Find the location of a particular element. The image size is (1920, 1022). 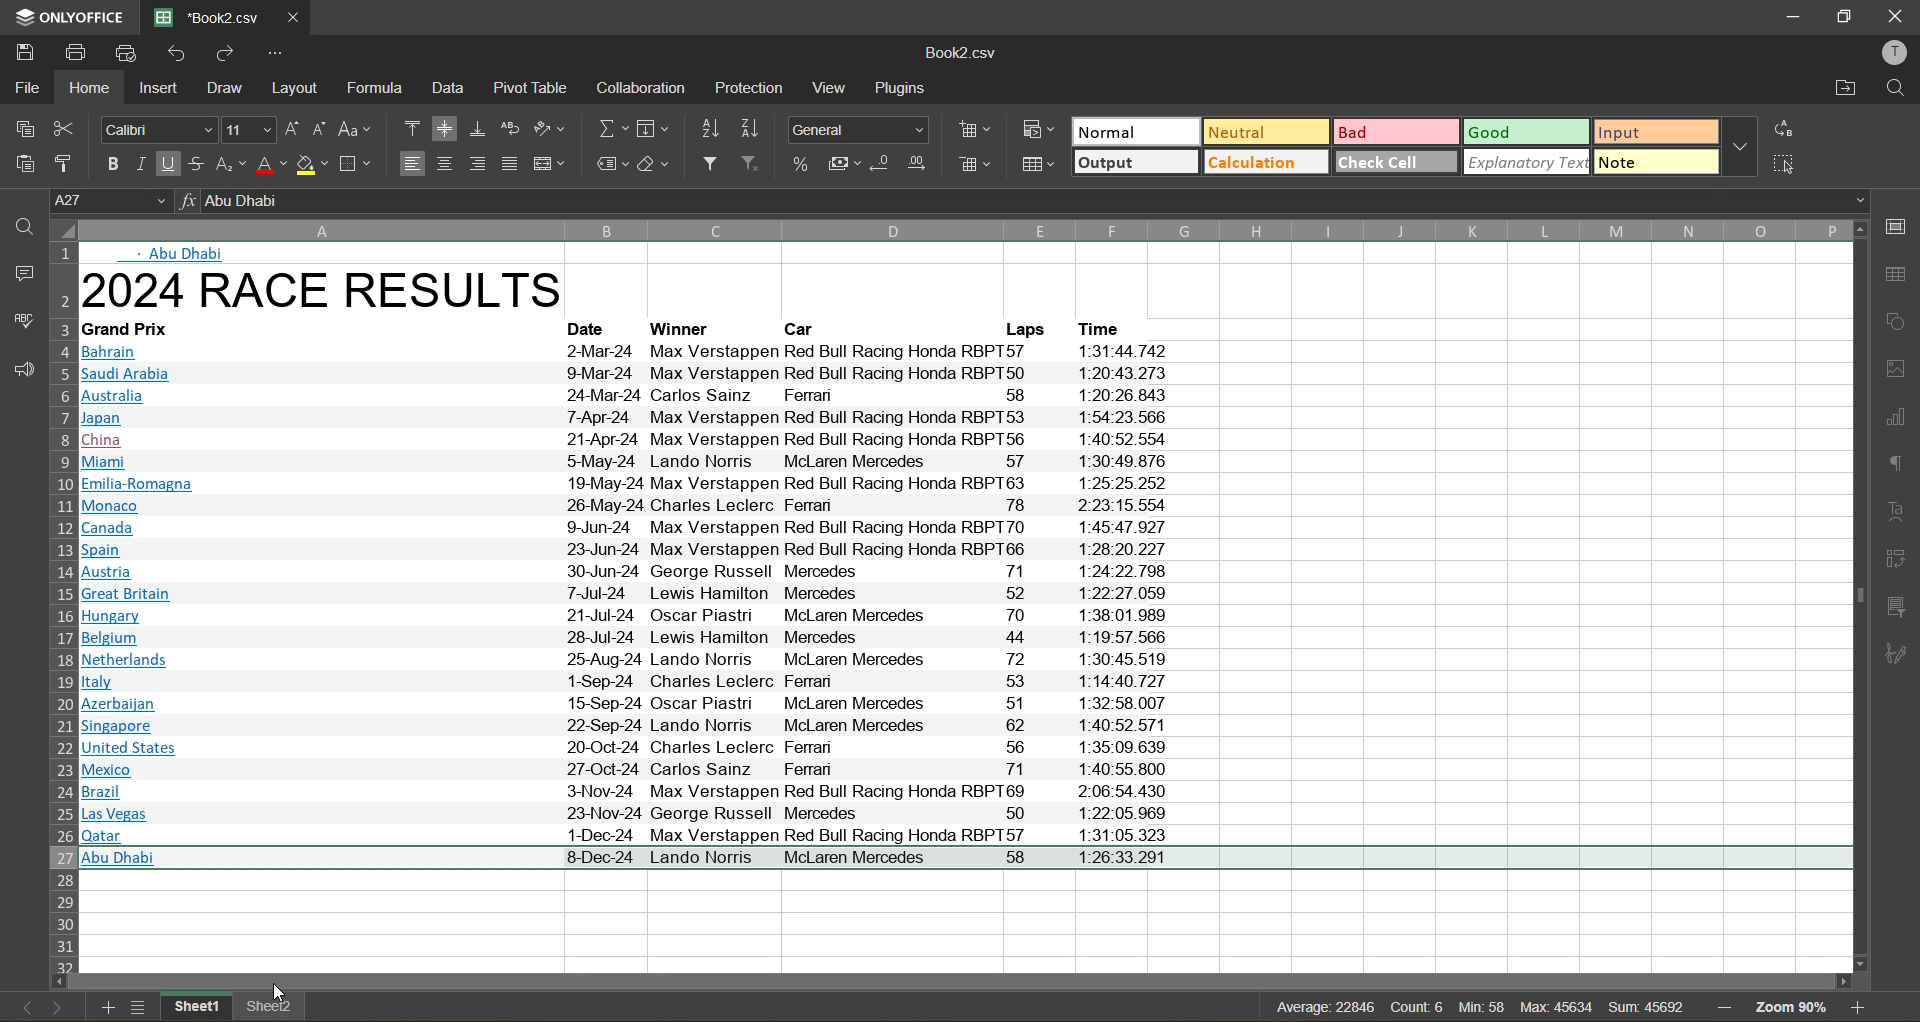

sheet names is located at coordinates (233, 1005).